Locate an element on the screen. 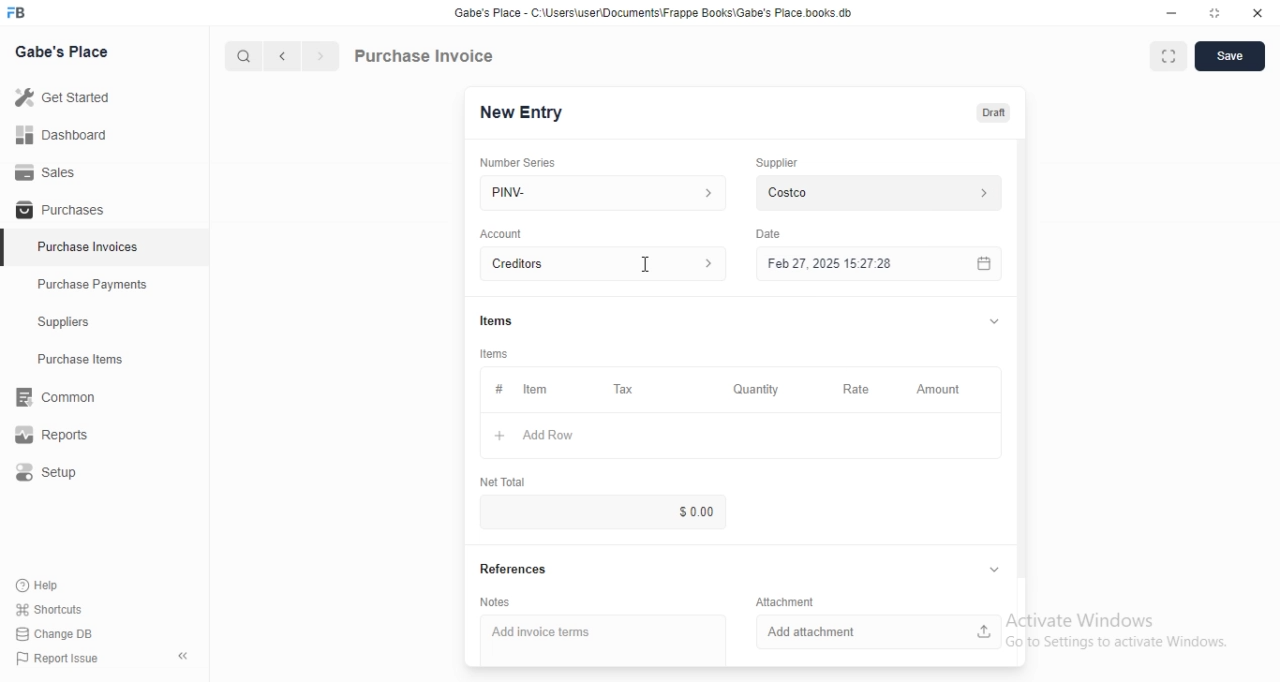 This screenshot has width=1280, height=682. Items is located at coordinates (496, 321).